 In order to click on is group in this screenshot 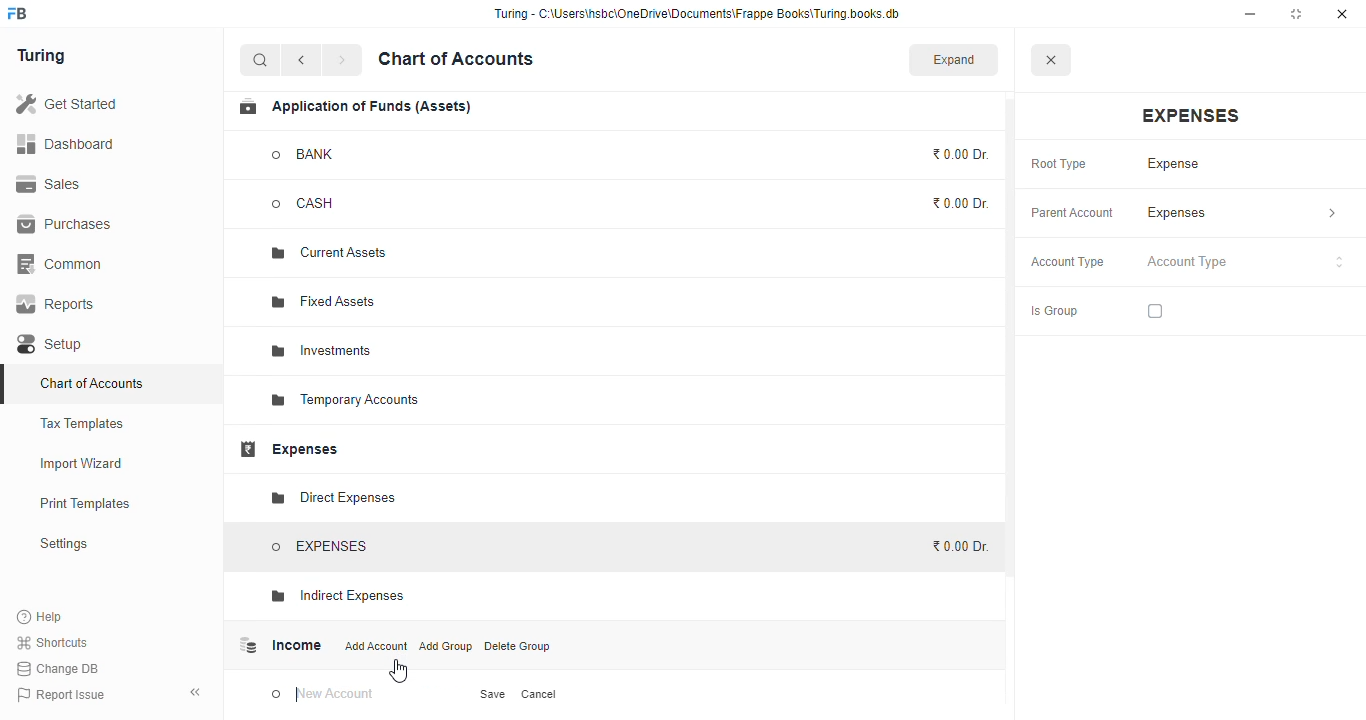, I will do `click(1054, 312)`.